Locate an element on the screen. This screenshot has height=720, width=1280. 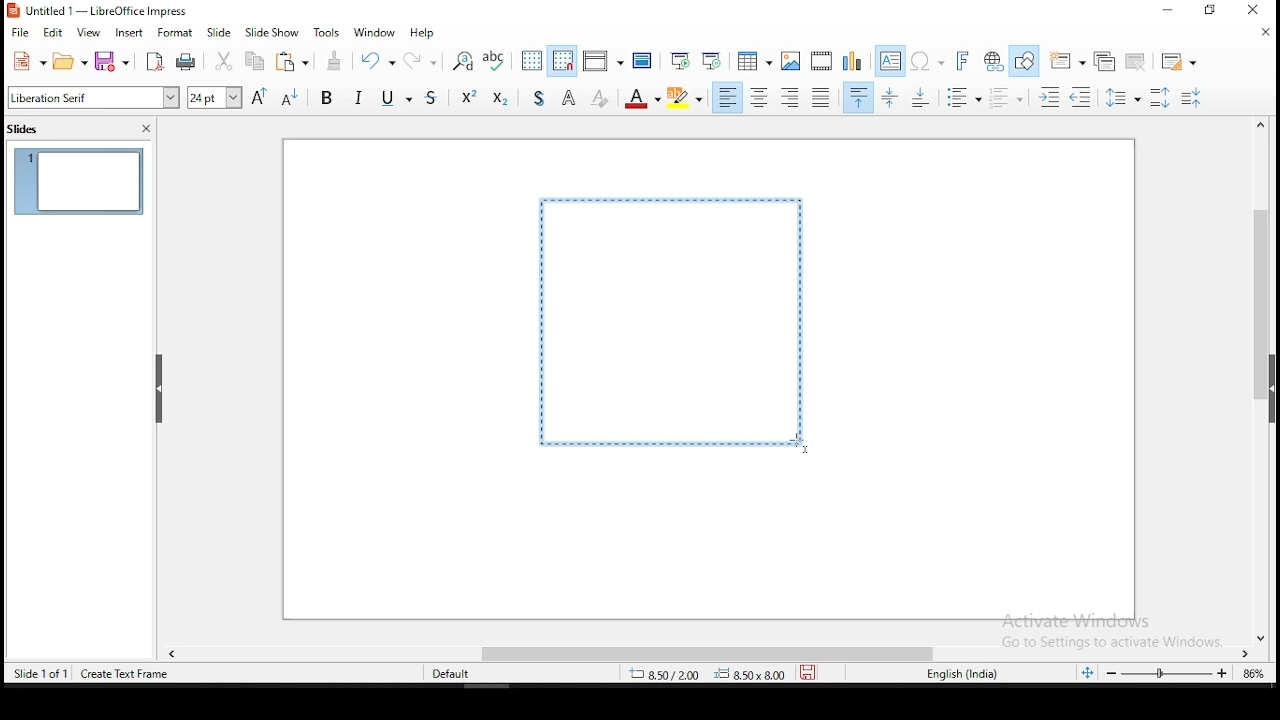
window is located at coordinates (374, 32).